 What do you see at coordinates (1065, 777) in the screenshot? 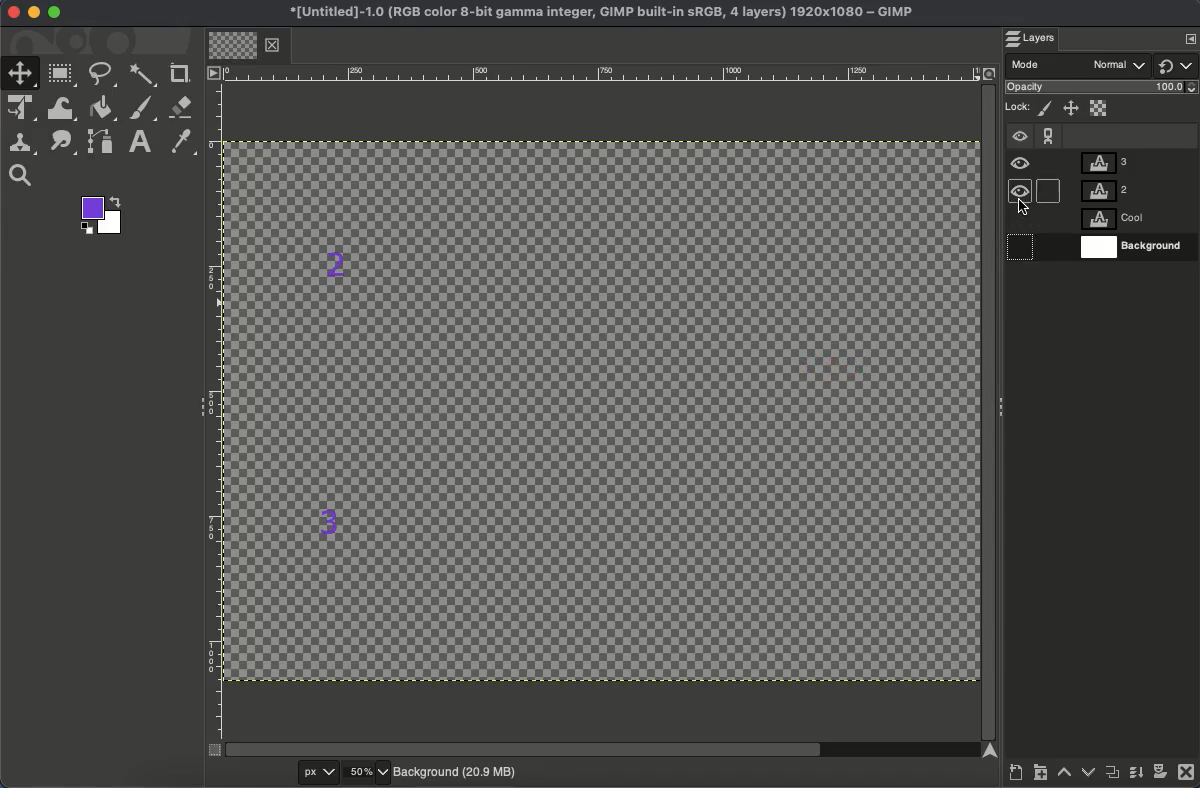
I see `Raise layer` at bounding box center [1065, 777].